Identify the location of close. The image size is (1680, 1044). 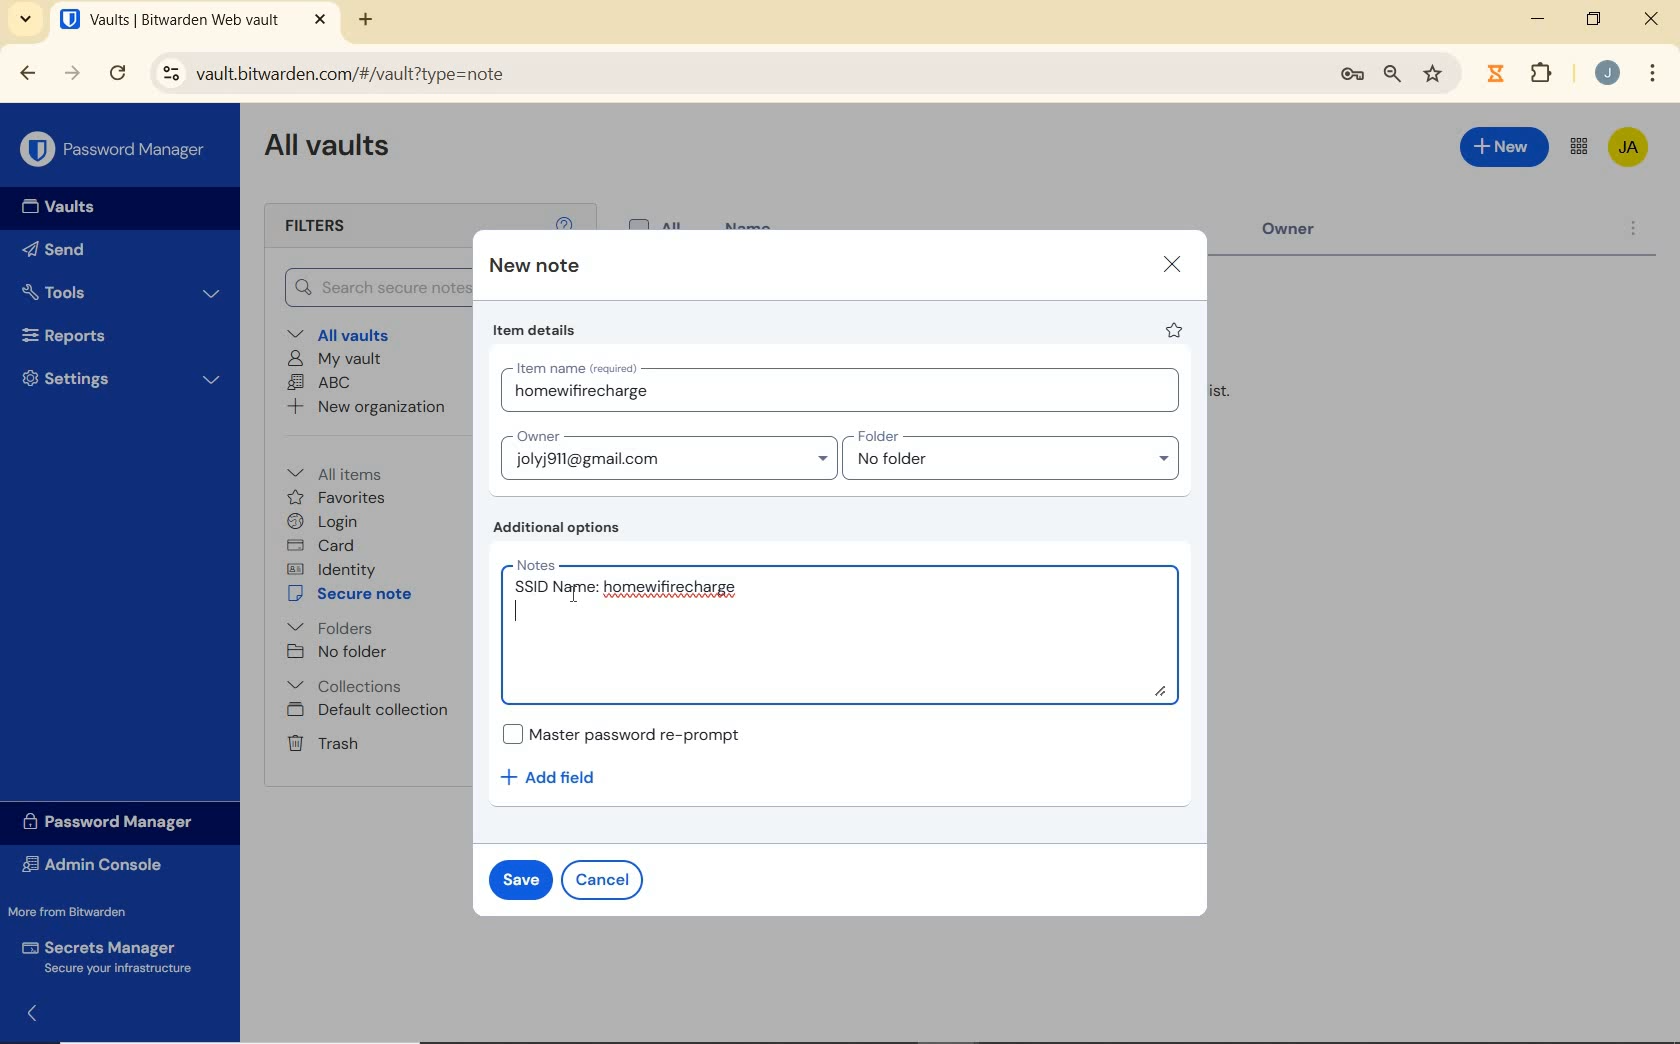
(1171, 265).